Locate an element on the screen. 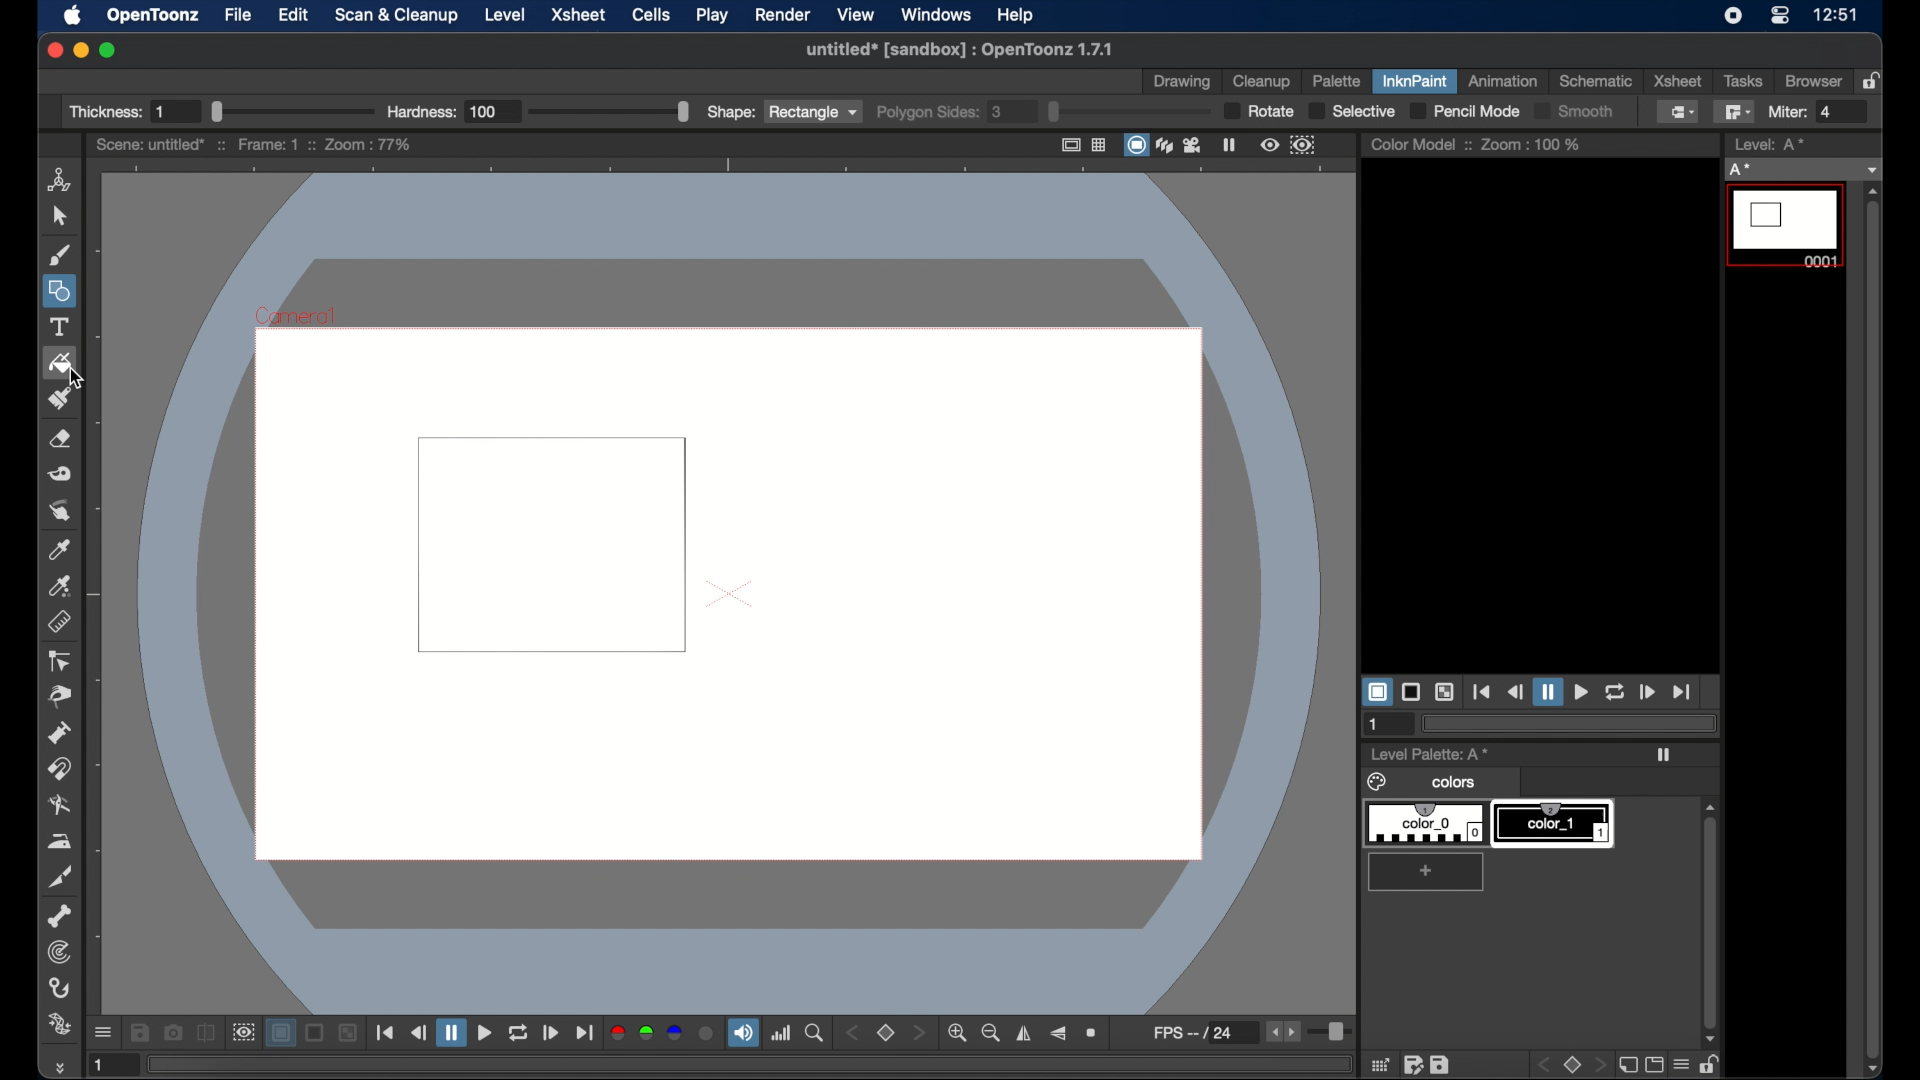 The height and width of the screenshot is (1080, 1920). lock rooms table is located at coordinates (1874, 80).